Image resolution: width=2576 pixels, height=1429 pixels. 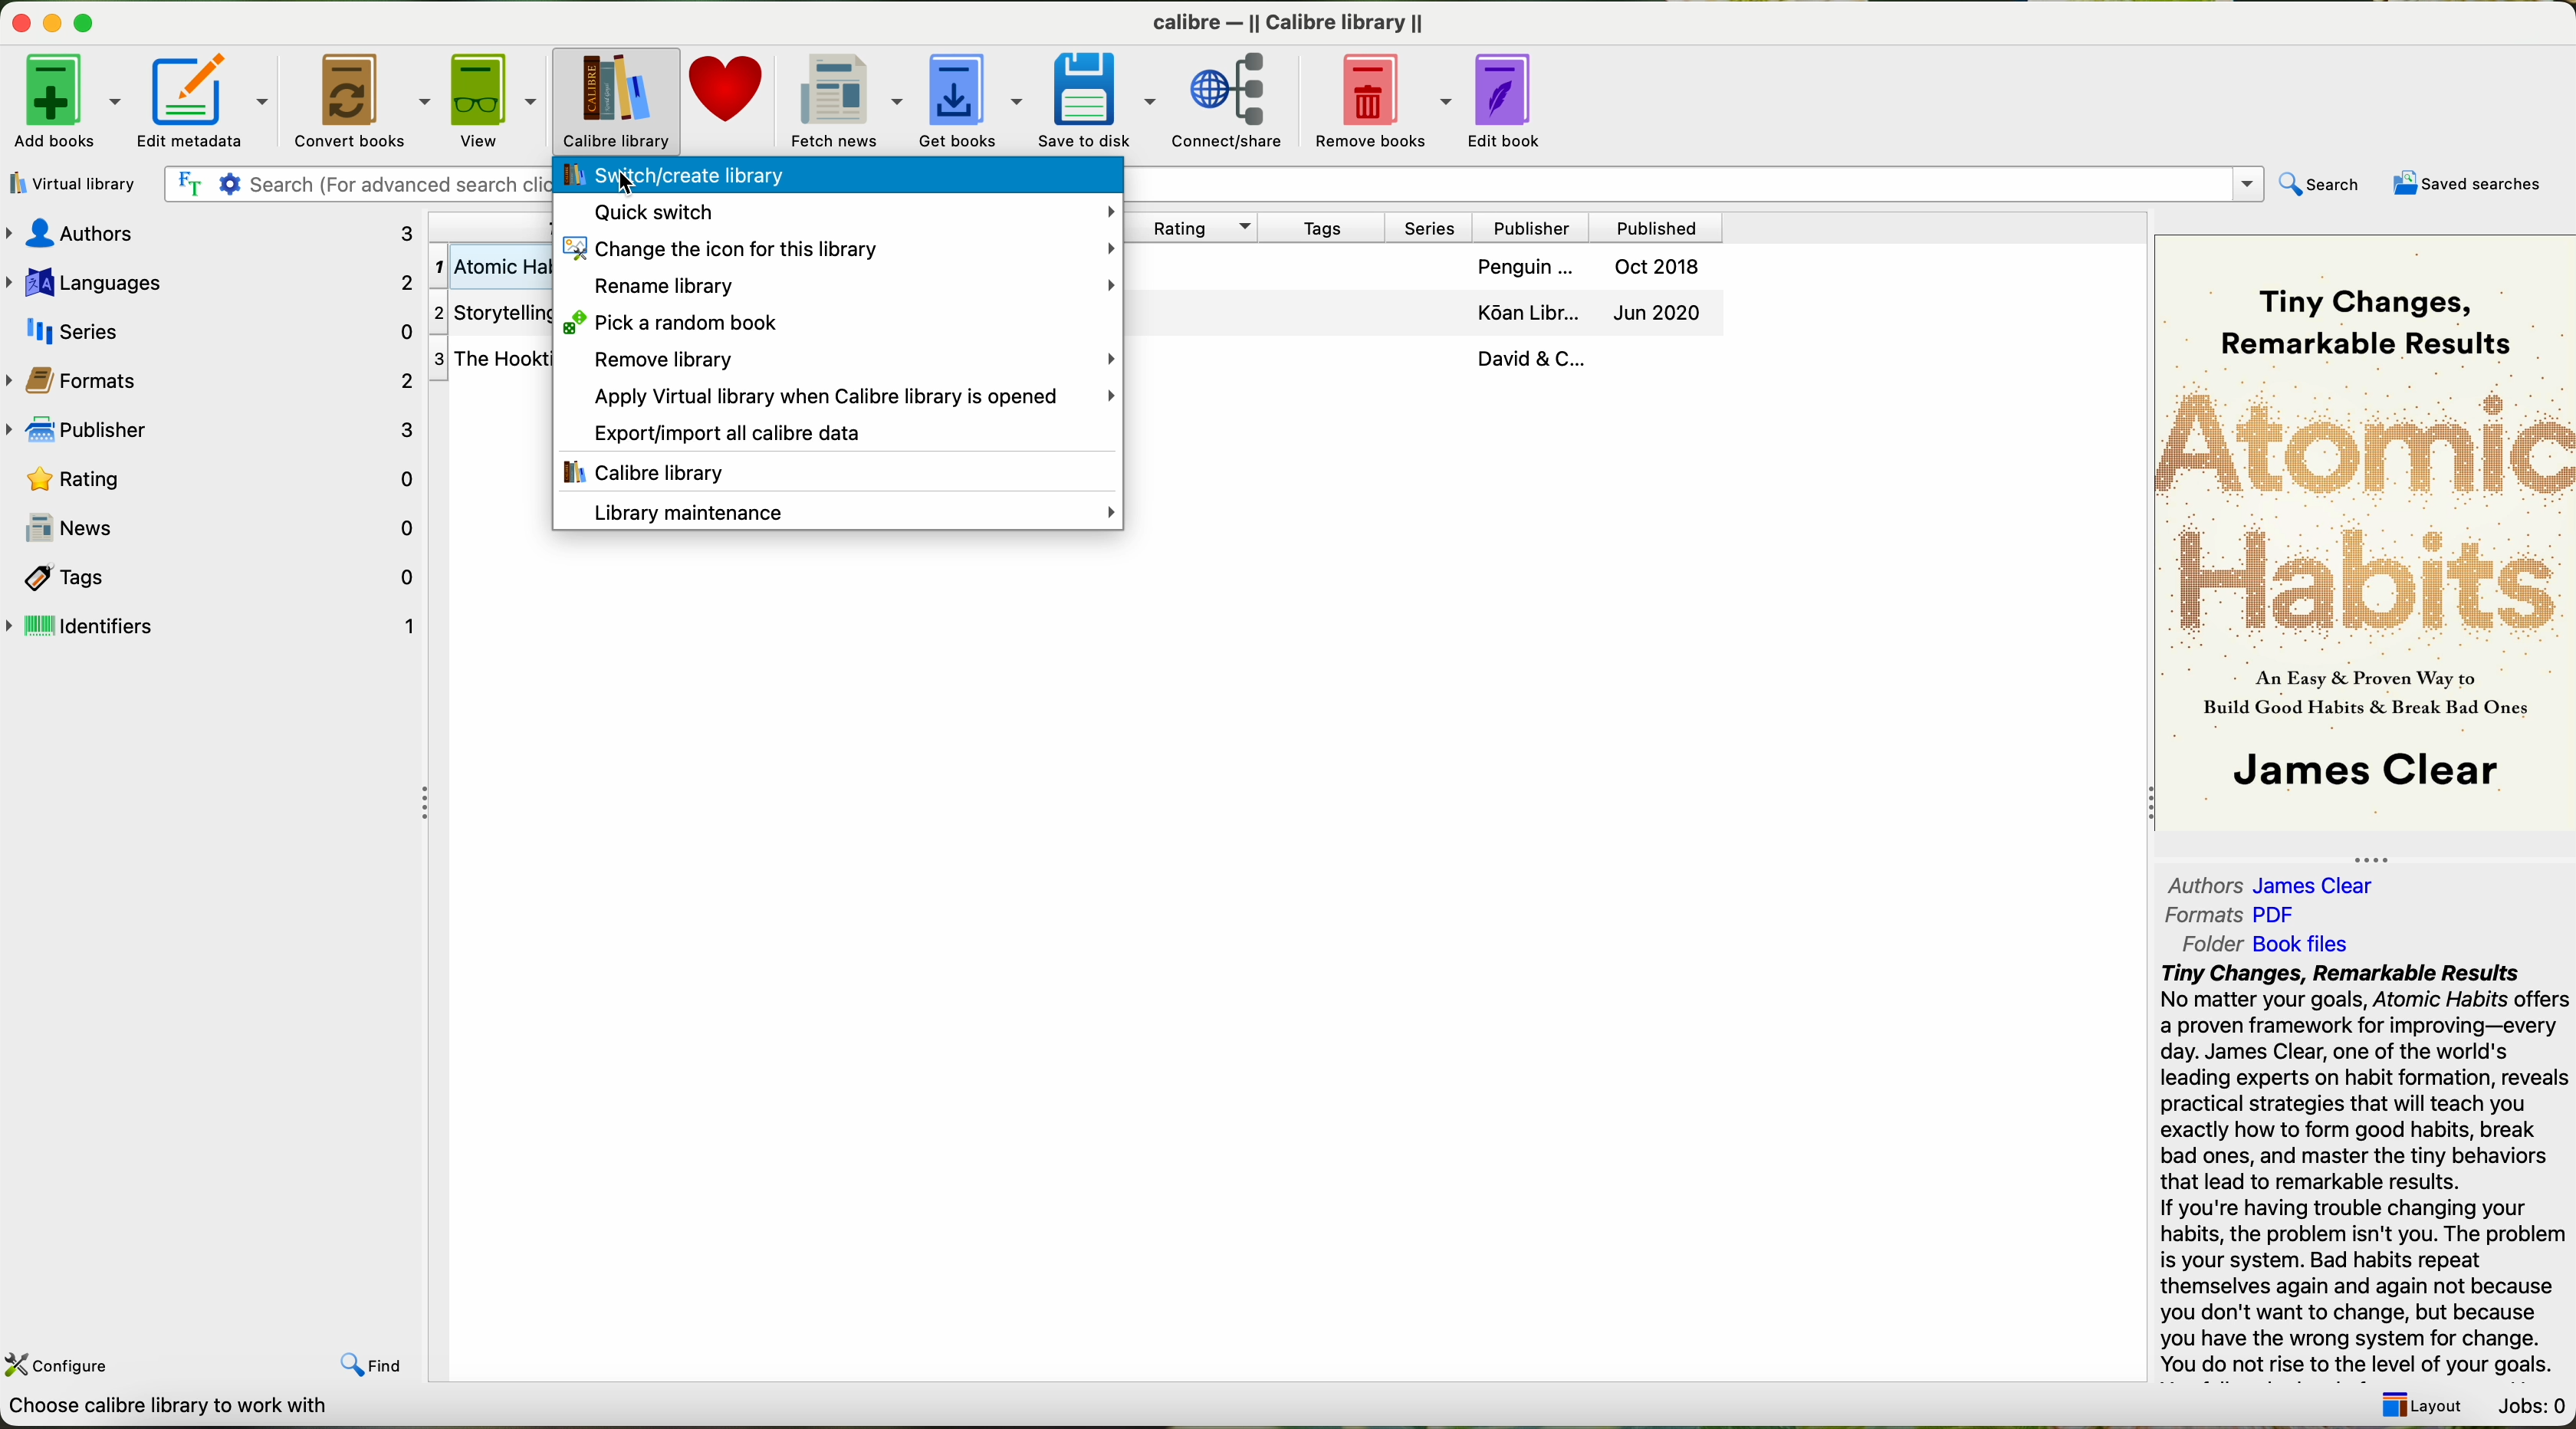 What do you see at coordinates (1294, 21) in the screenshot?
I see `calibre — || Calibre library ||` at bounding box center [1294, 21].